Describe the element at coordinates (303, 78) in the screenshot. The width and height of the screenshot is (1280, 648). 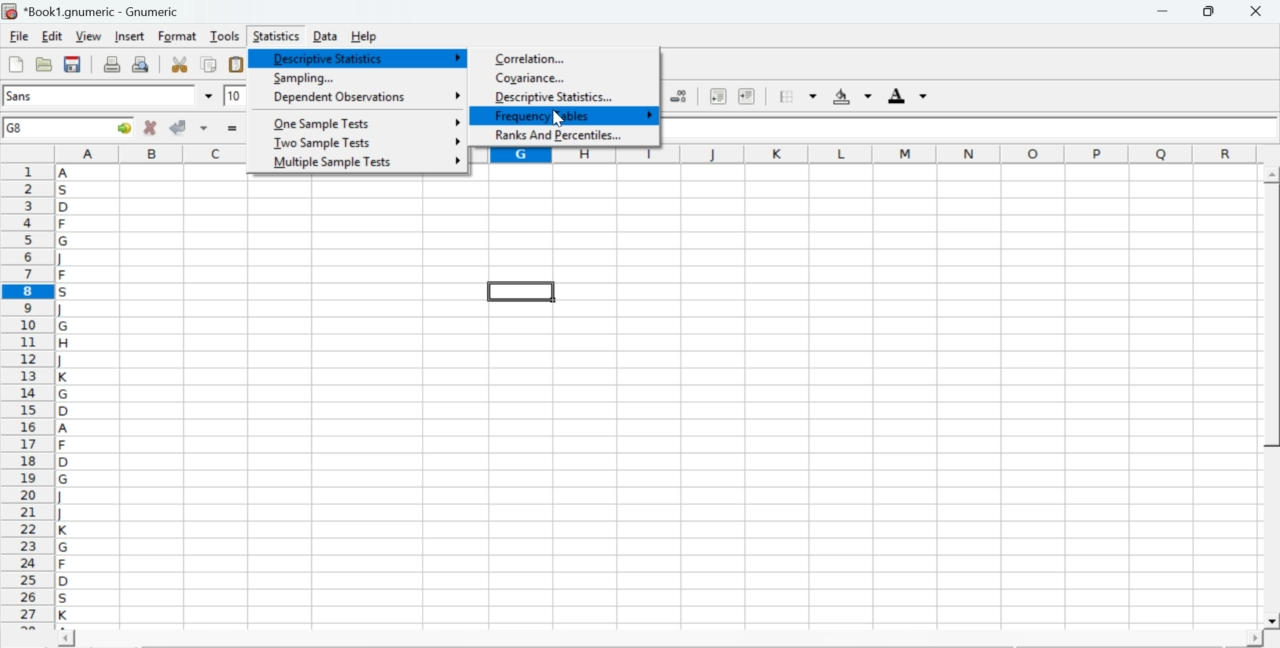
I see `sampling...` at that location.